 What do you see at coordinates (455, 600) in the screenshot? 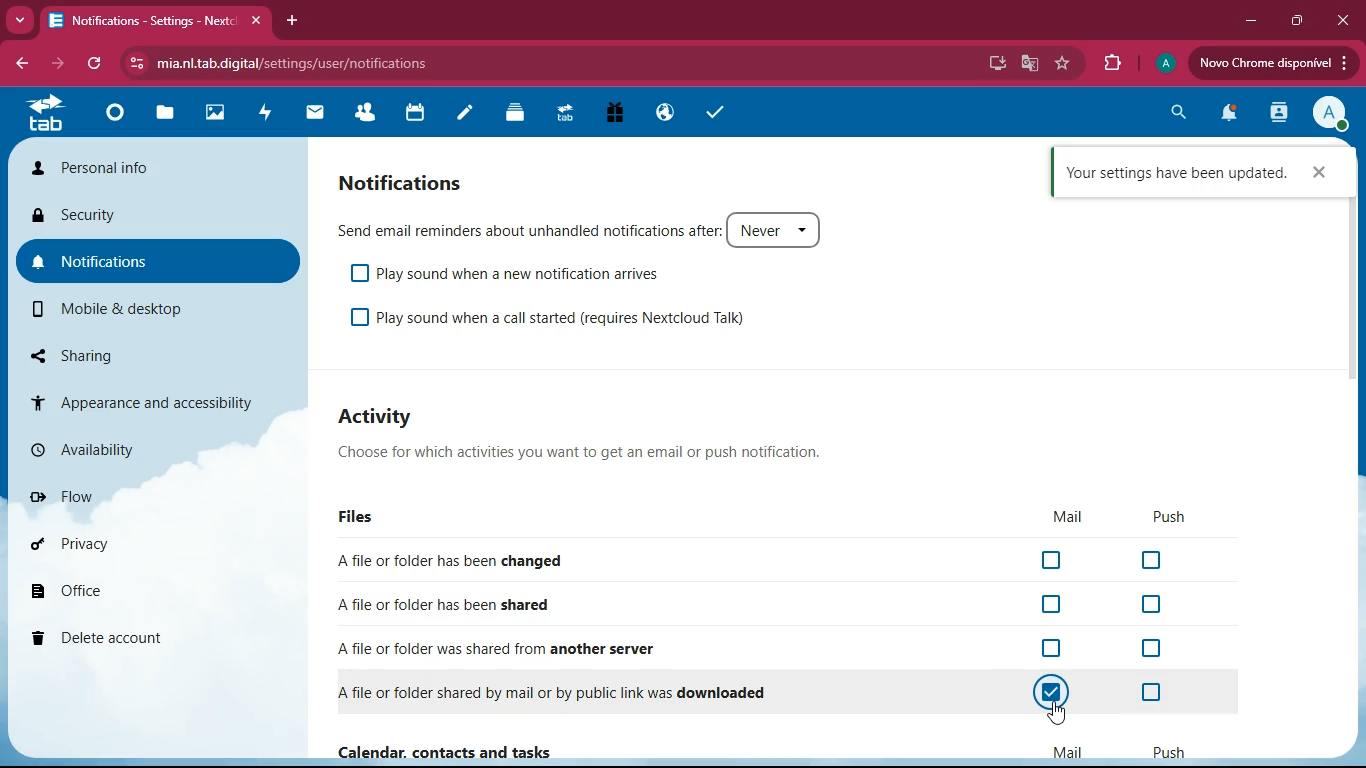
I see `shared` at bounding box center [455, 600].